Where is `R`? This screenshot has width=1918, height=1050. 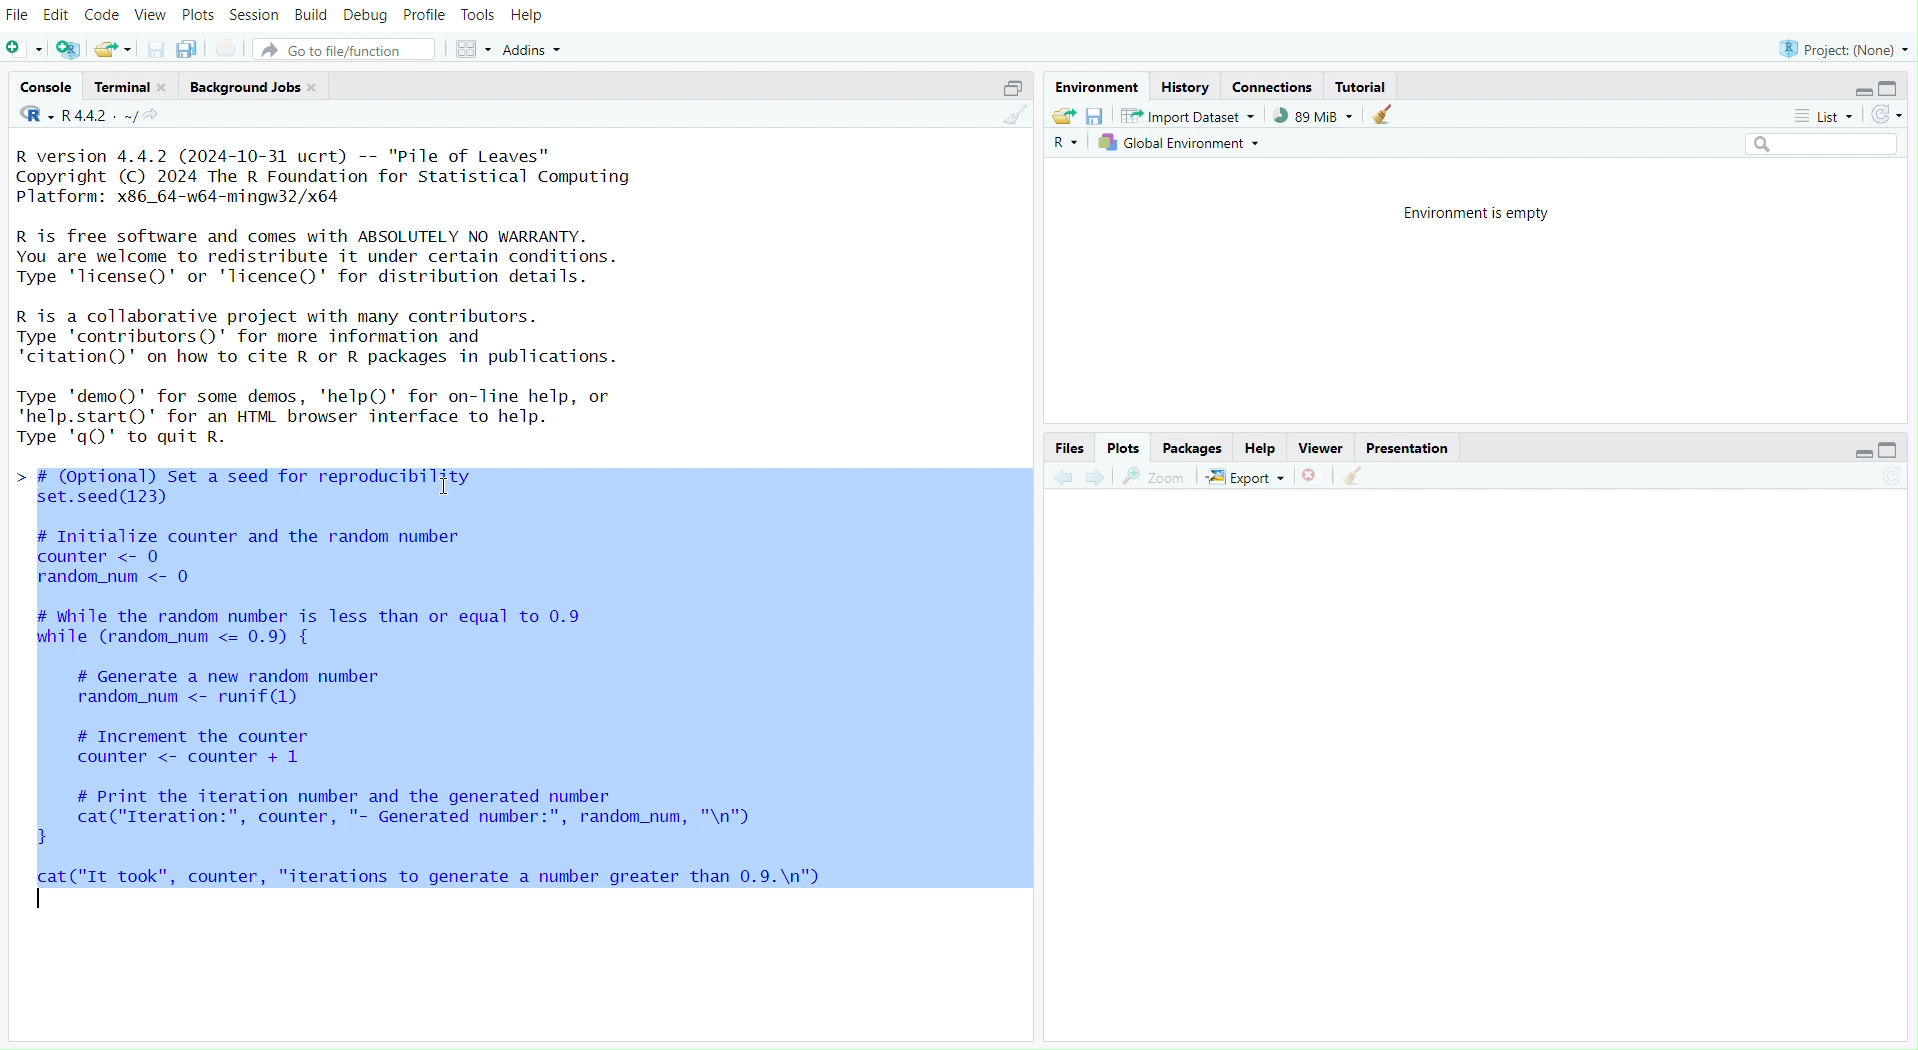
R is located at coordinates (29, 116).